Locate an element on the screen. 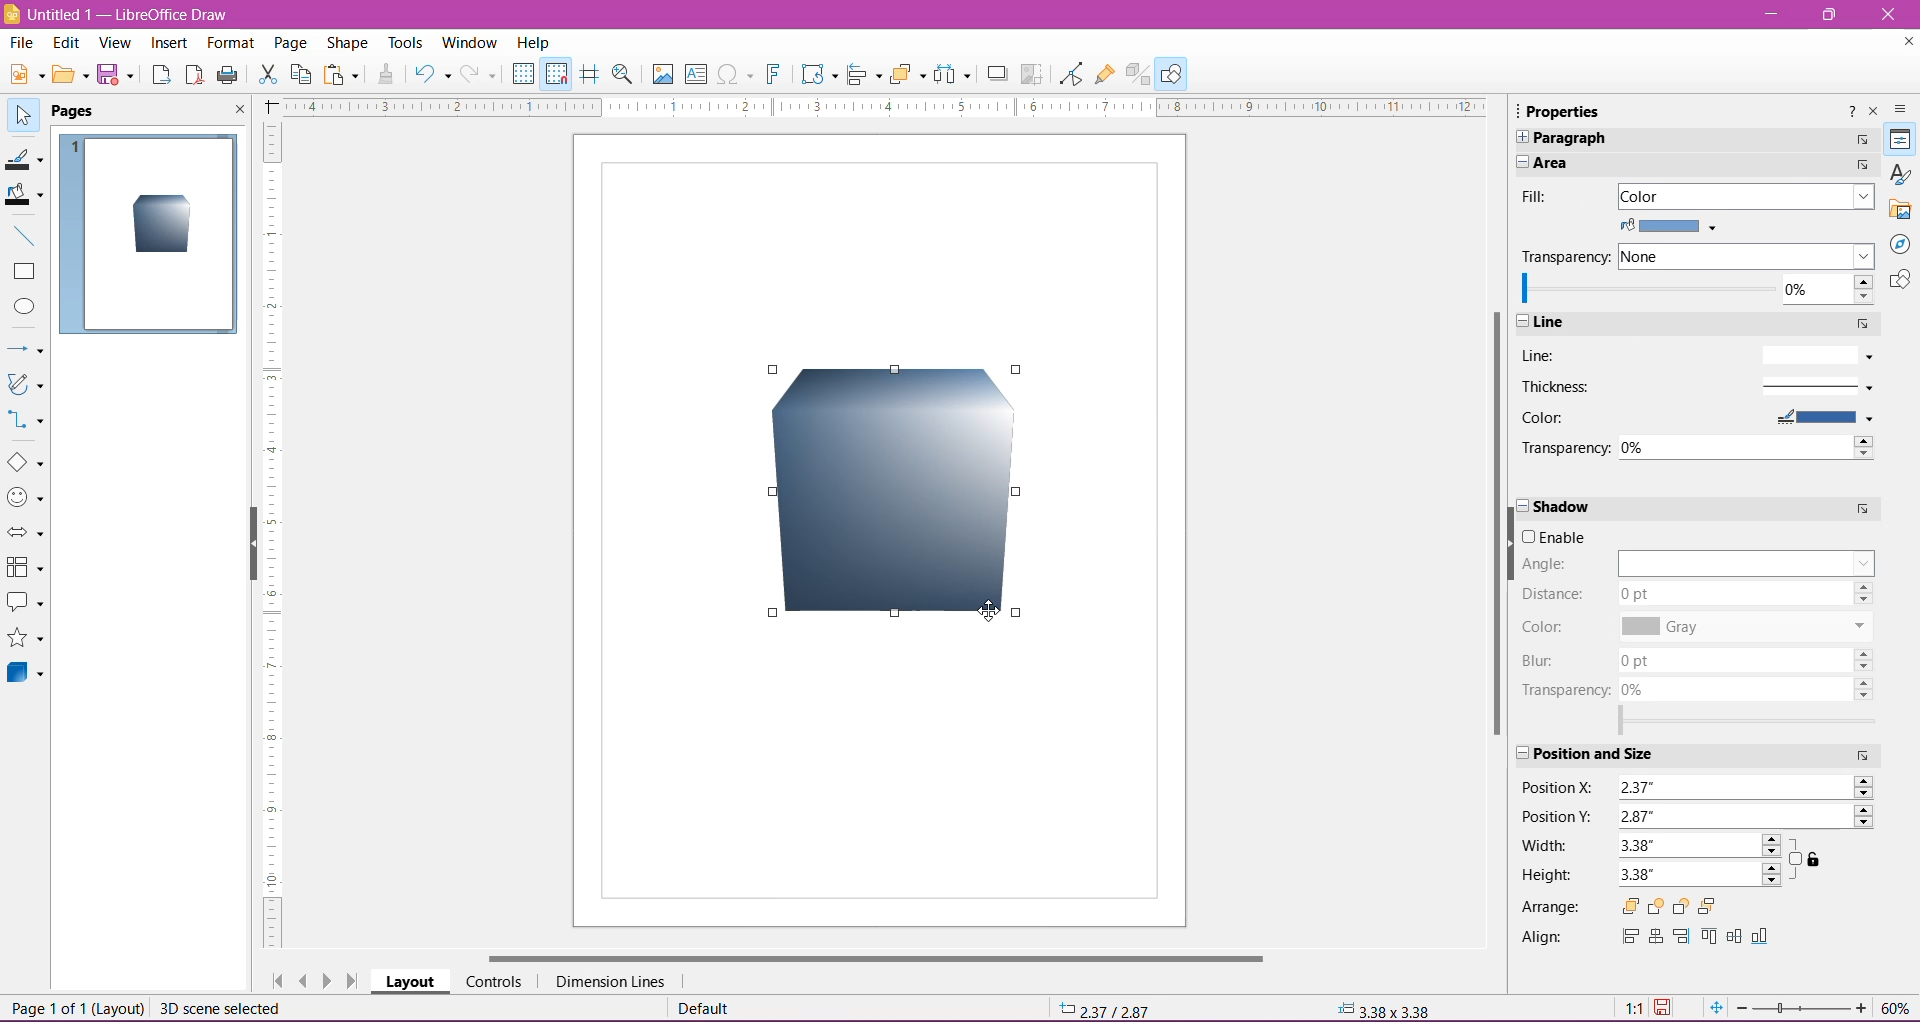 The height and width of the screenshot is (1022, 1920). Insert Text Box is located at coordinates (696, 73).